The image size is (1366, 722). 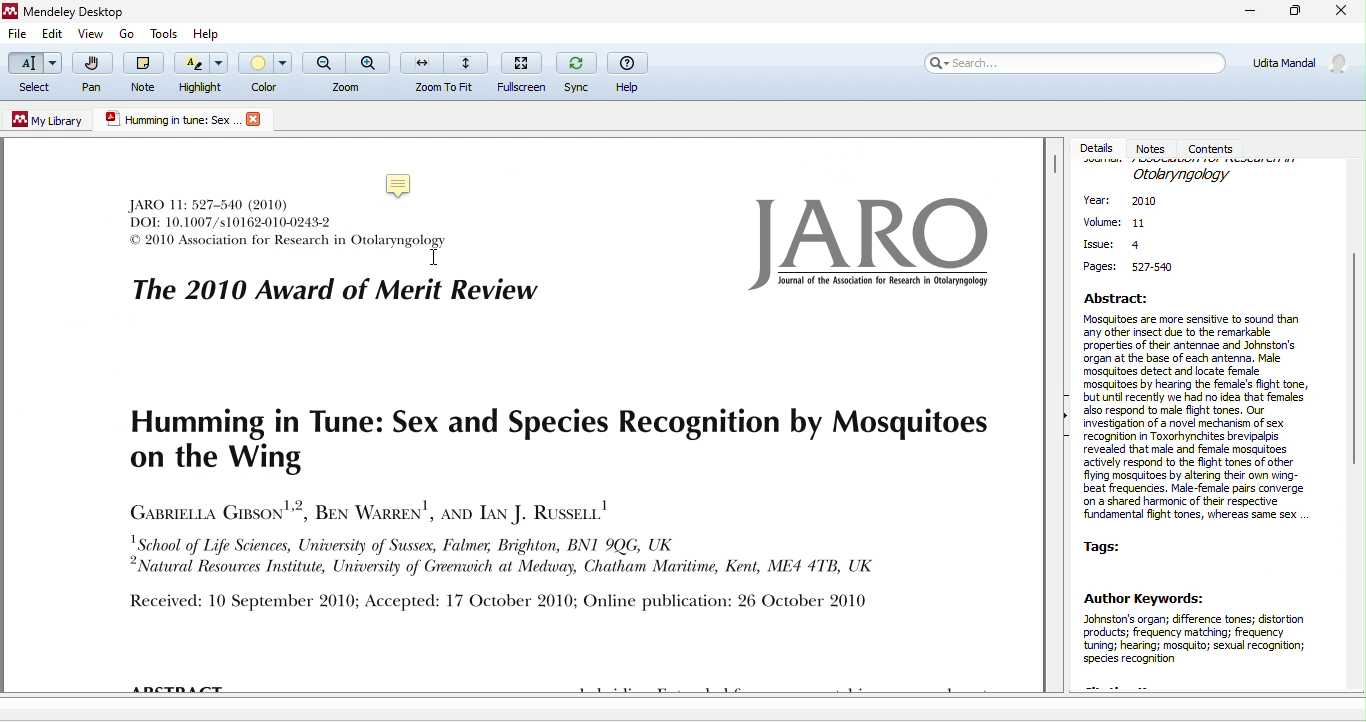 What do you see at coordinates (167, 34) in the screenshot?
I see `tools` at bounding box center [167, 34].